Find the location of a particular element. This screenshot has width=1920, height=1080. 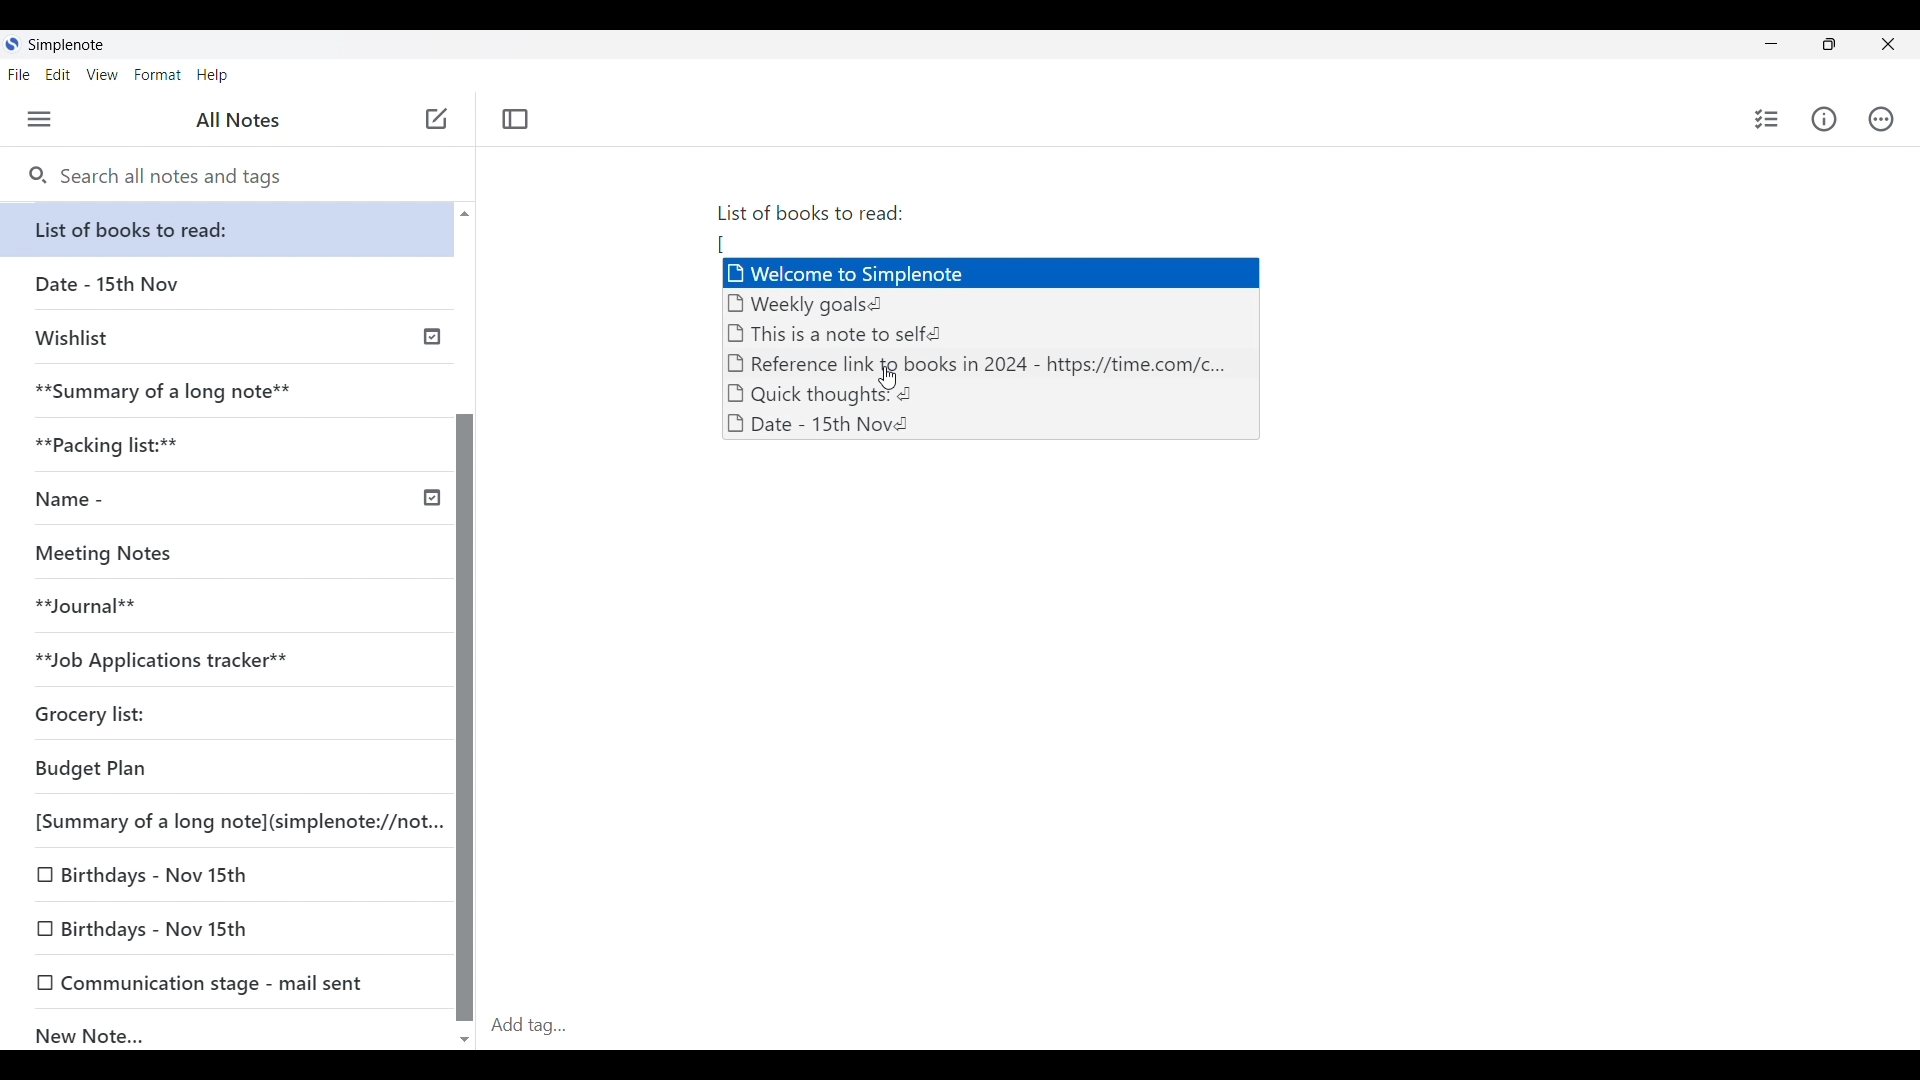

Format is located at coordinates (158, 75).